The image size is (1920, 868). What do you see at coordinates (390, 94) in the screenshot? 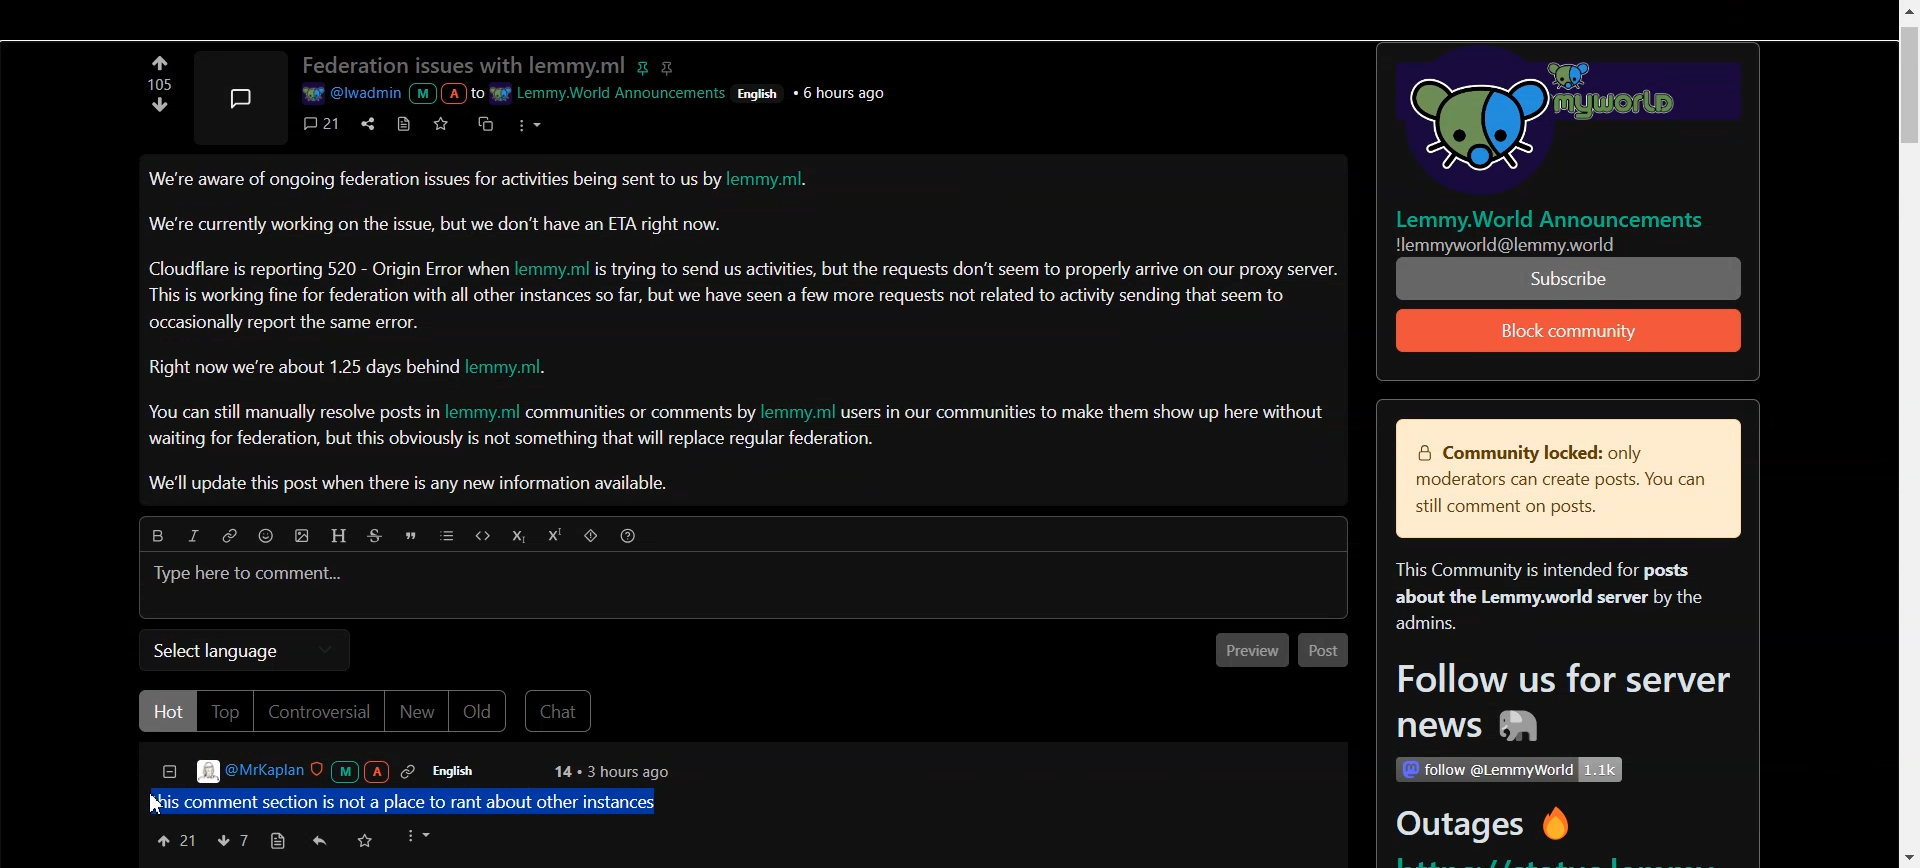
I see `a @iwaamin` at bounding box center [390, 94].